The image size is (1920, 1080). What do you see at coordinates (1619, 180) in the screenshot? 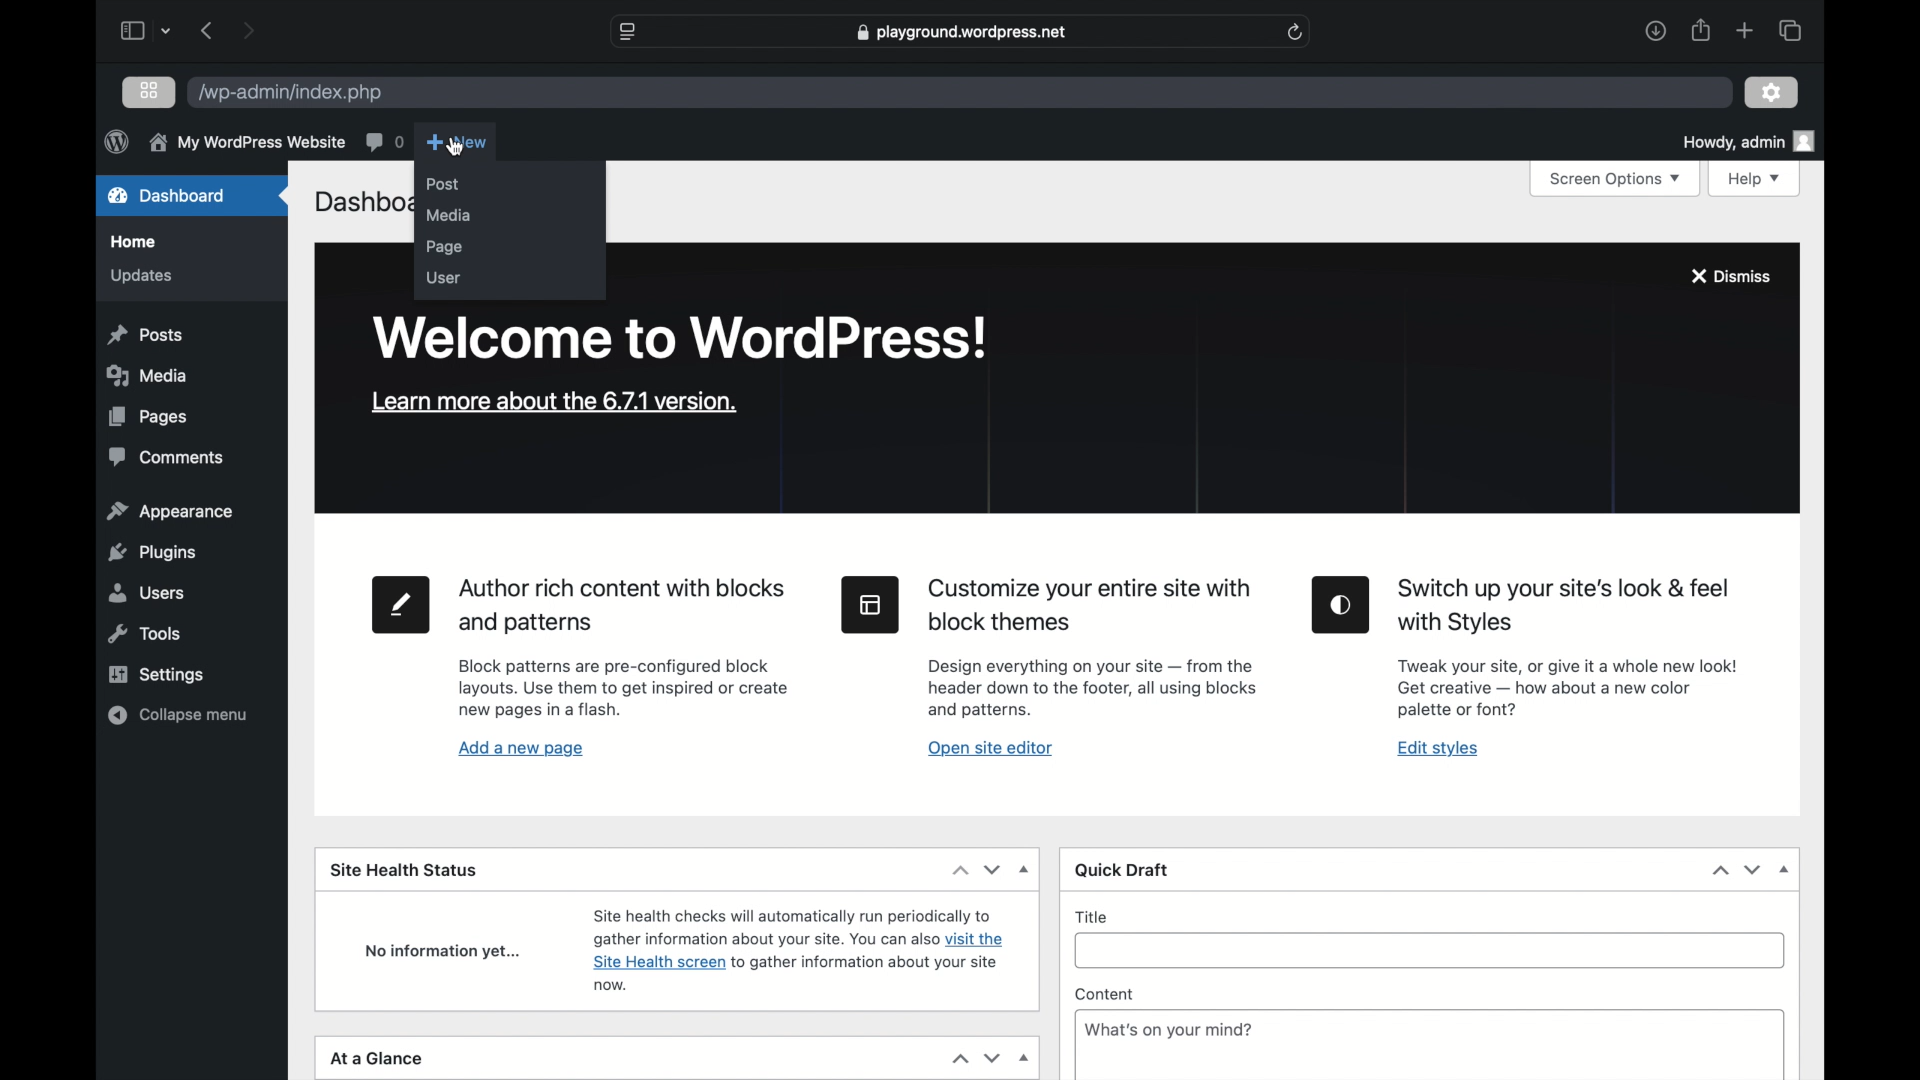
I see `screen options` at bounding box center [1619, 180].